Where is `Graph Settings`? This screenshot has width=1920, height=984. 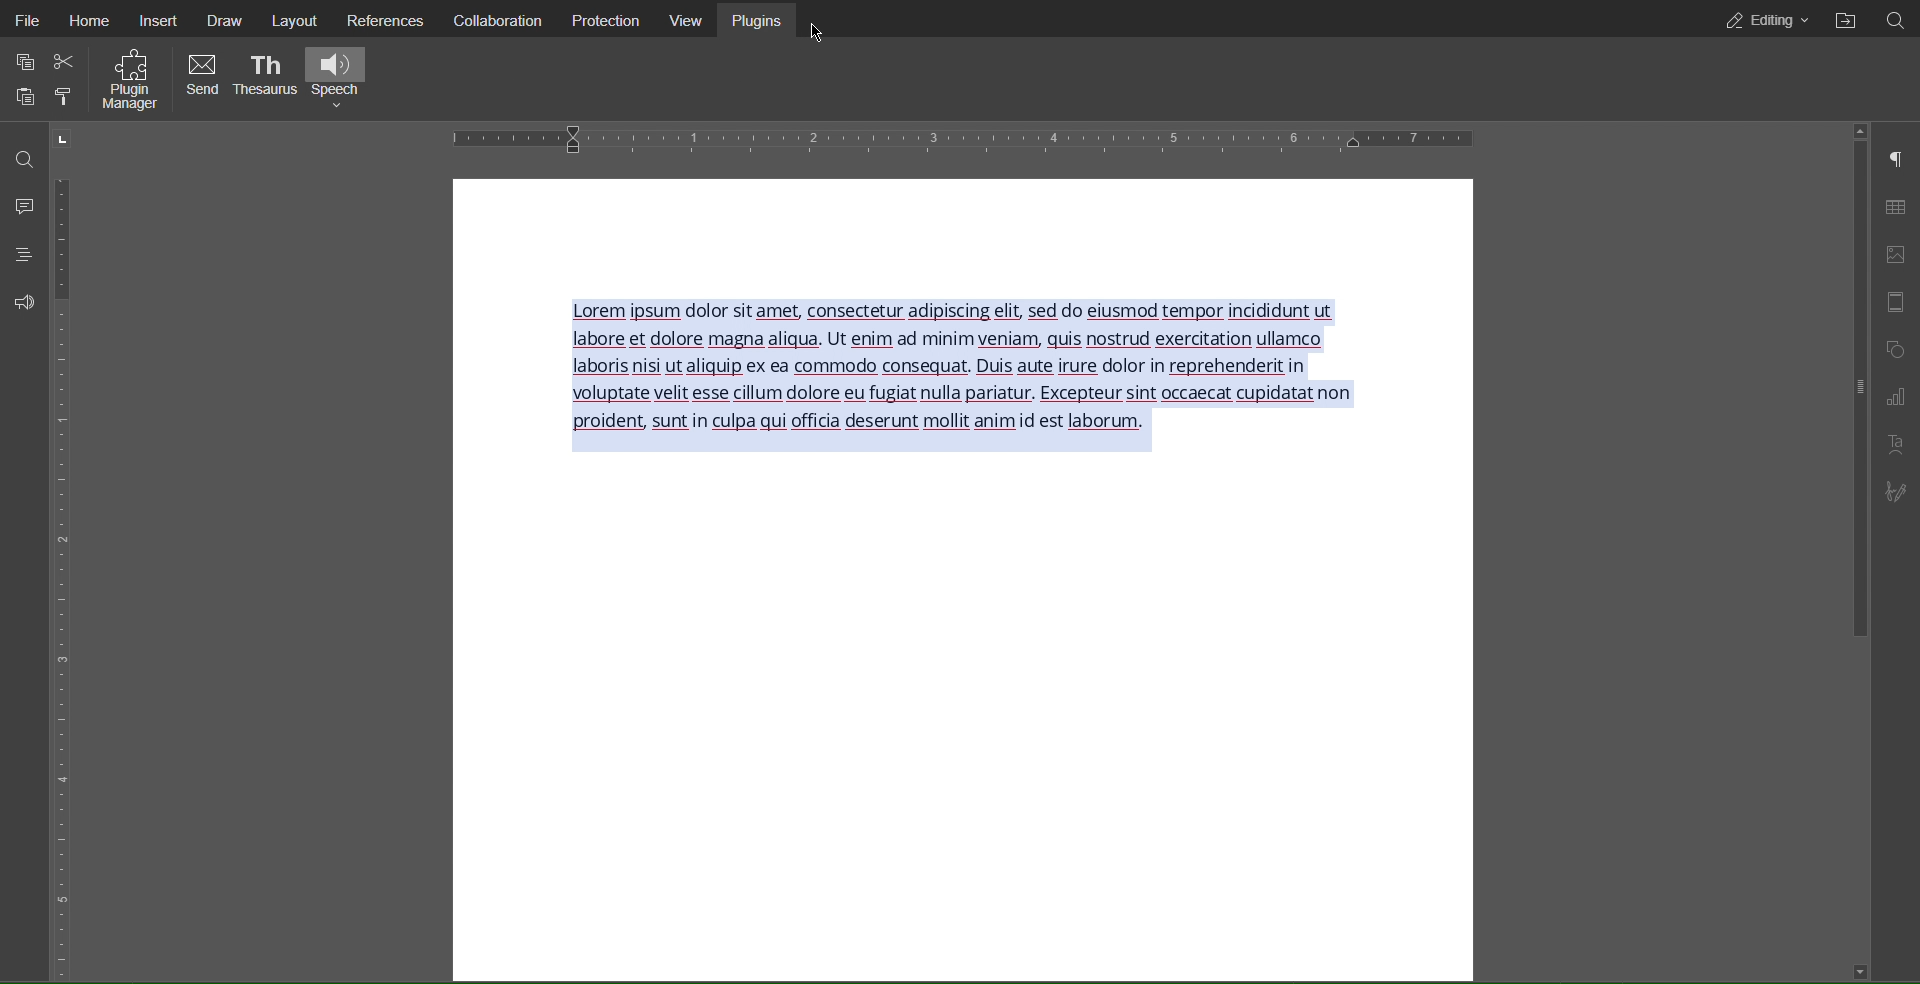 Graph Settings is located at coordinates (1898, 397).